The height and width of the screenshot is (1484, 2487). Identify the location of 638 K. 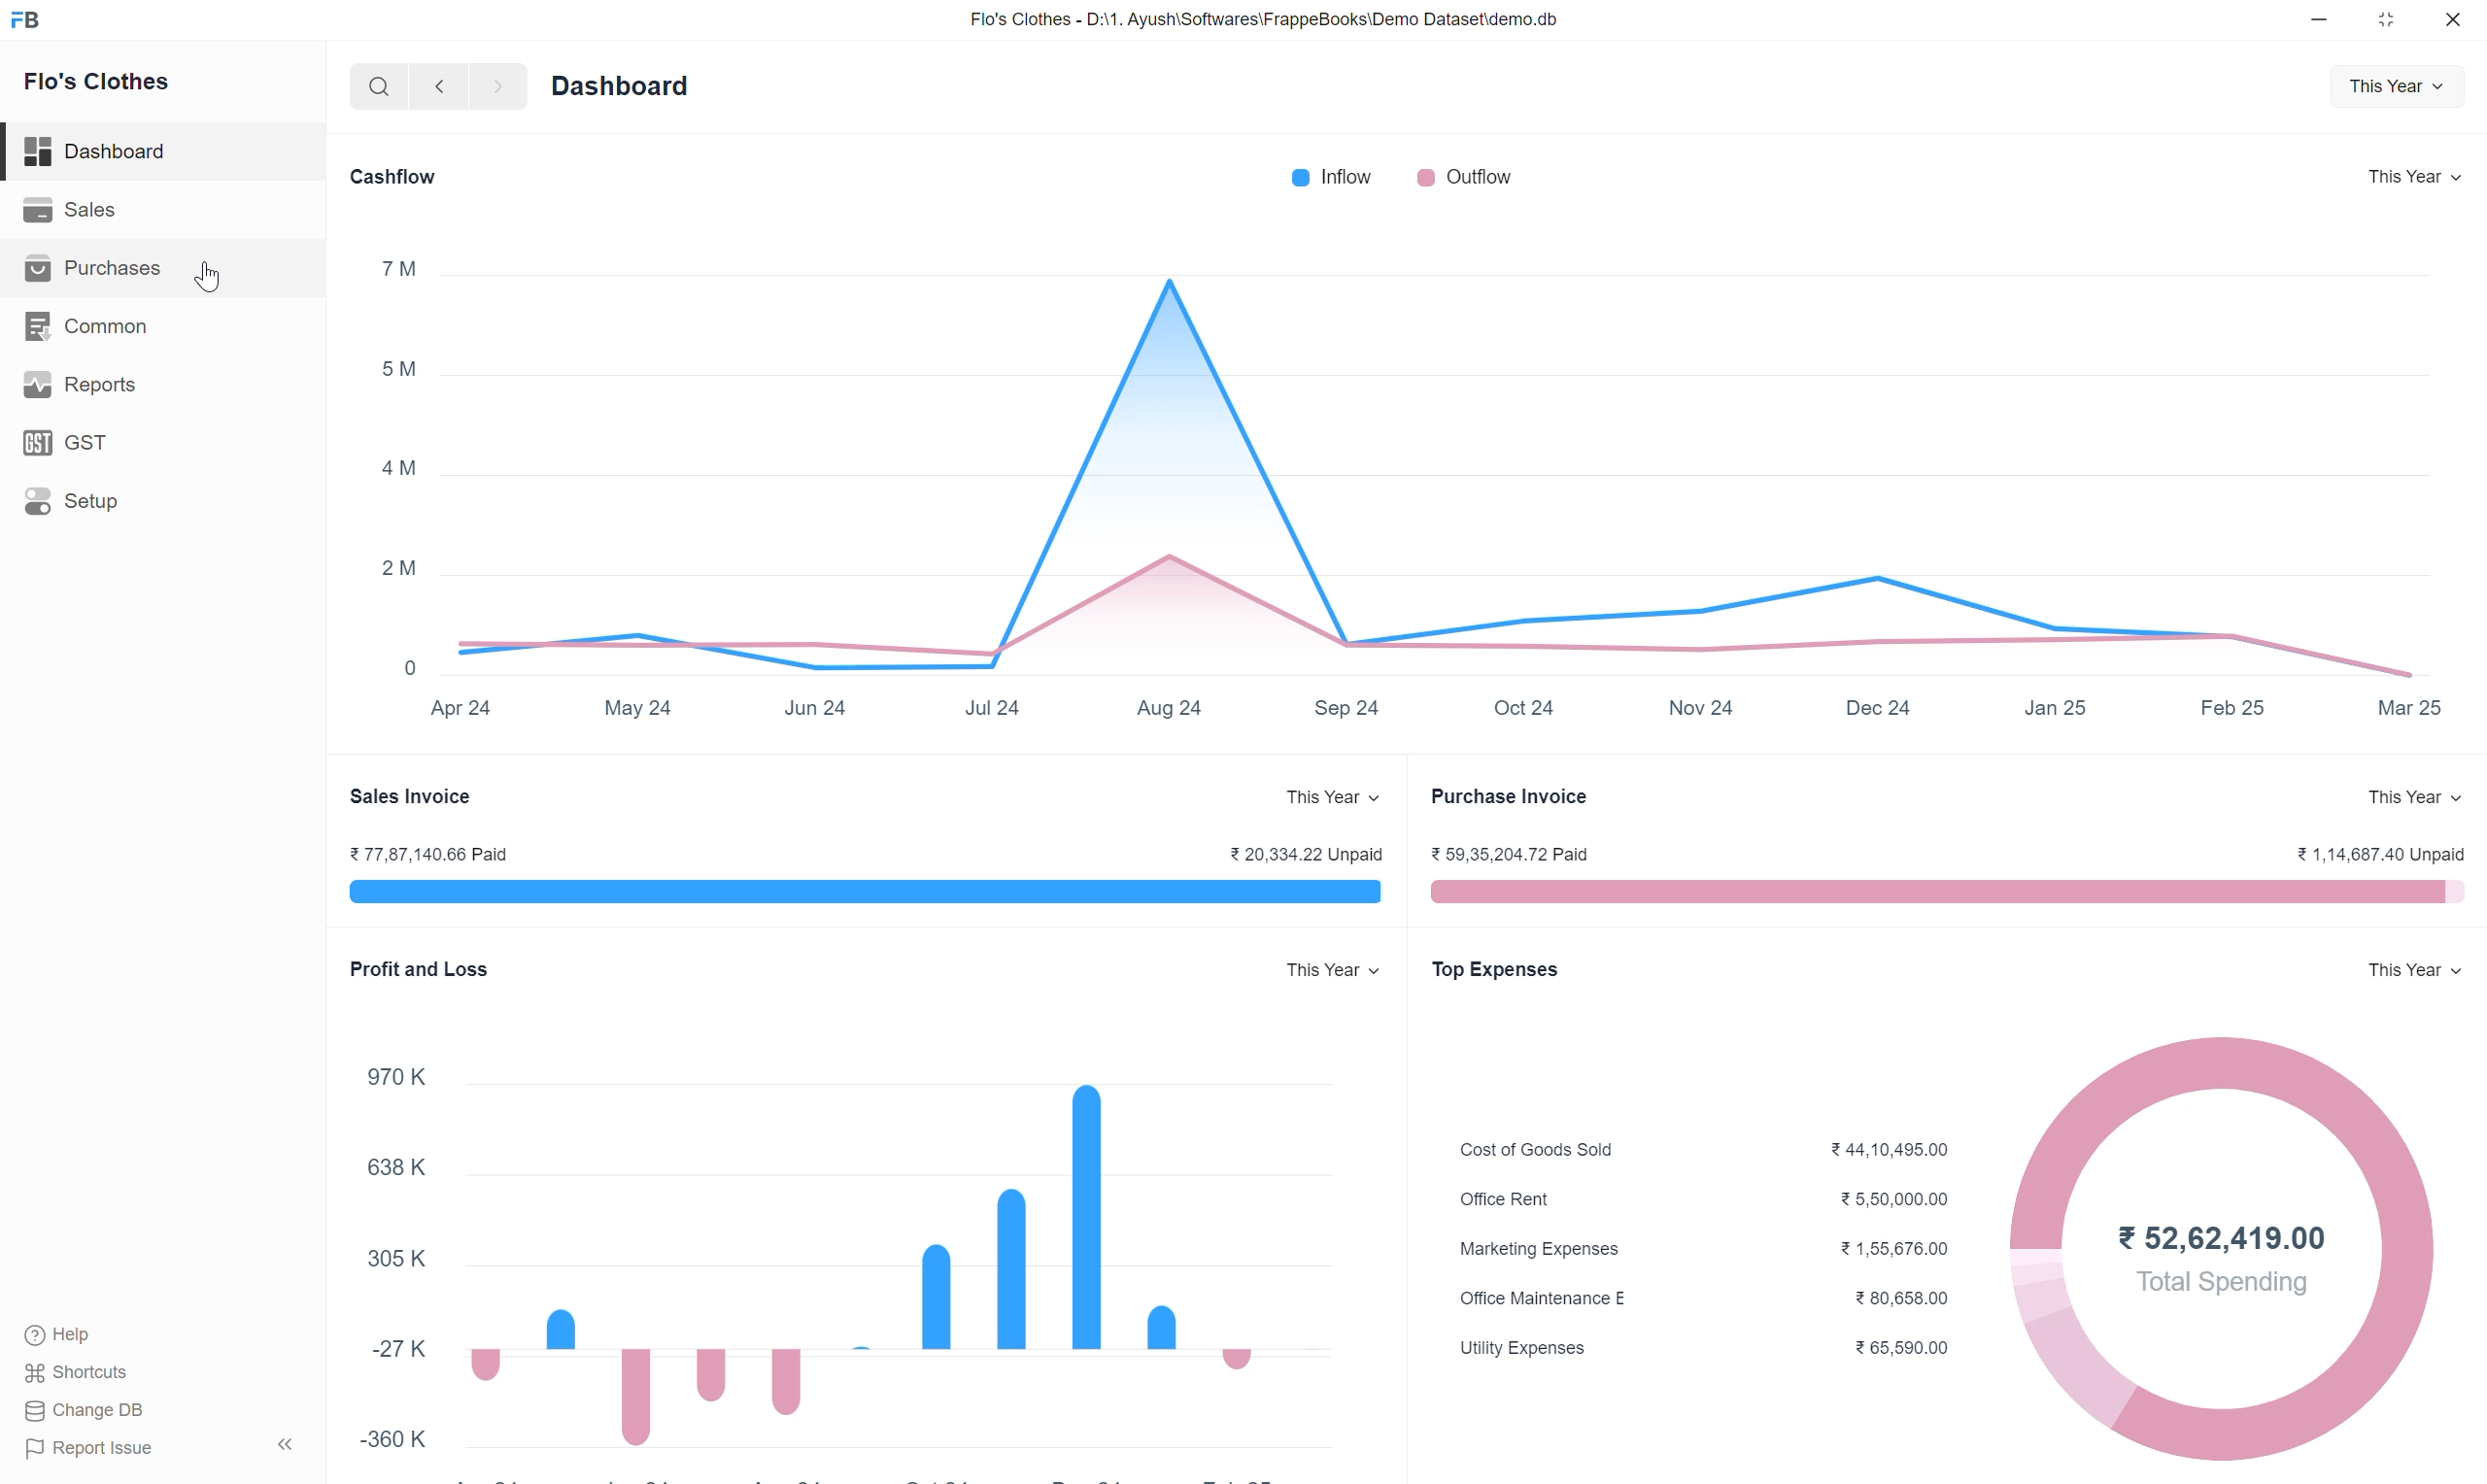
(397, 1166).